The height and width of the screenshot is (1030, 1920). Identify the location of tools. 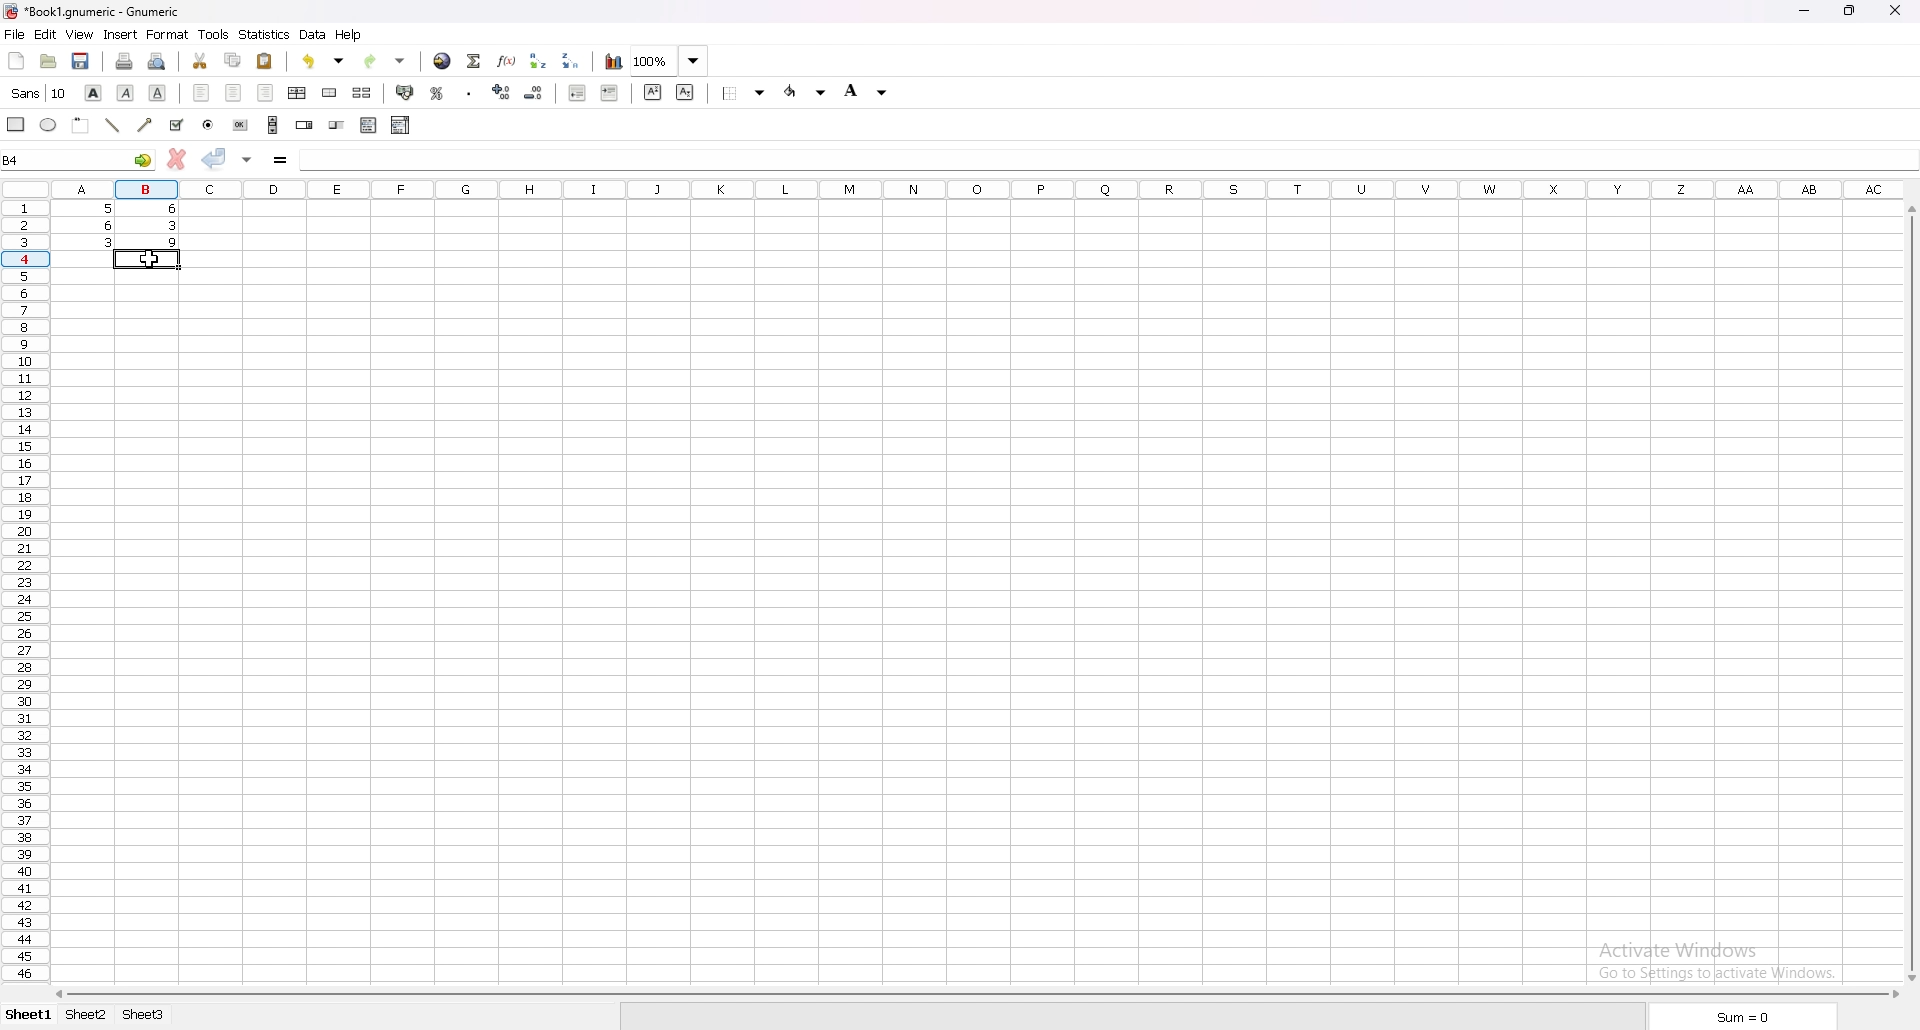
(213, 35).